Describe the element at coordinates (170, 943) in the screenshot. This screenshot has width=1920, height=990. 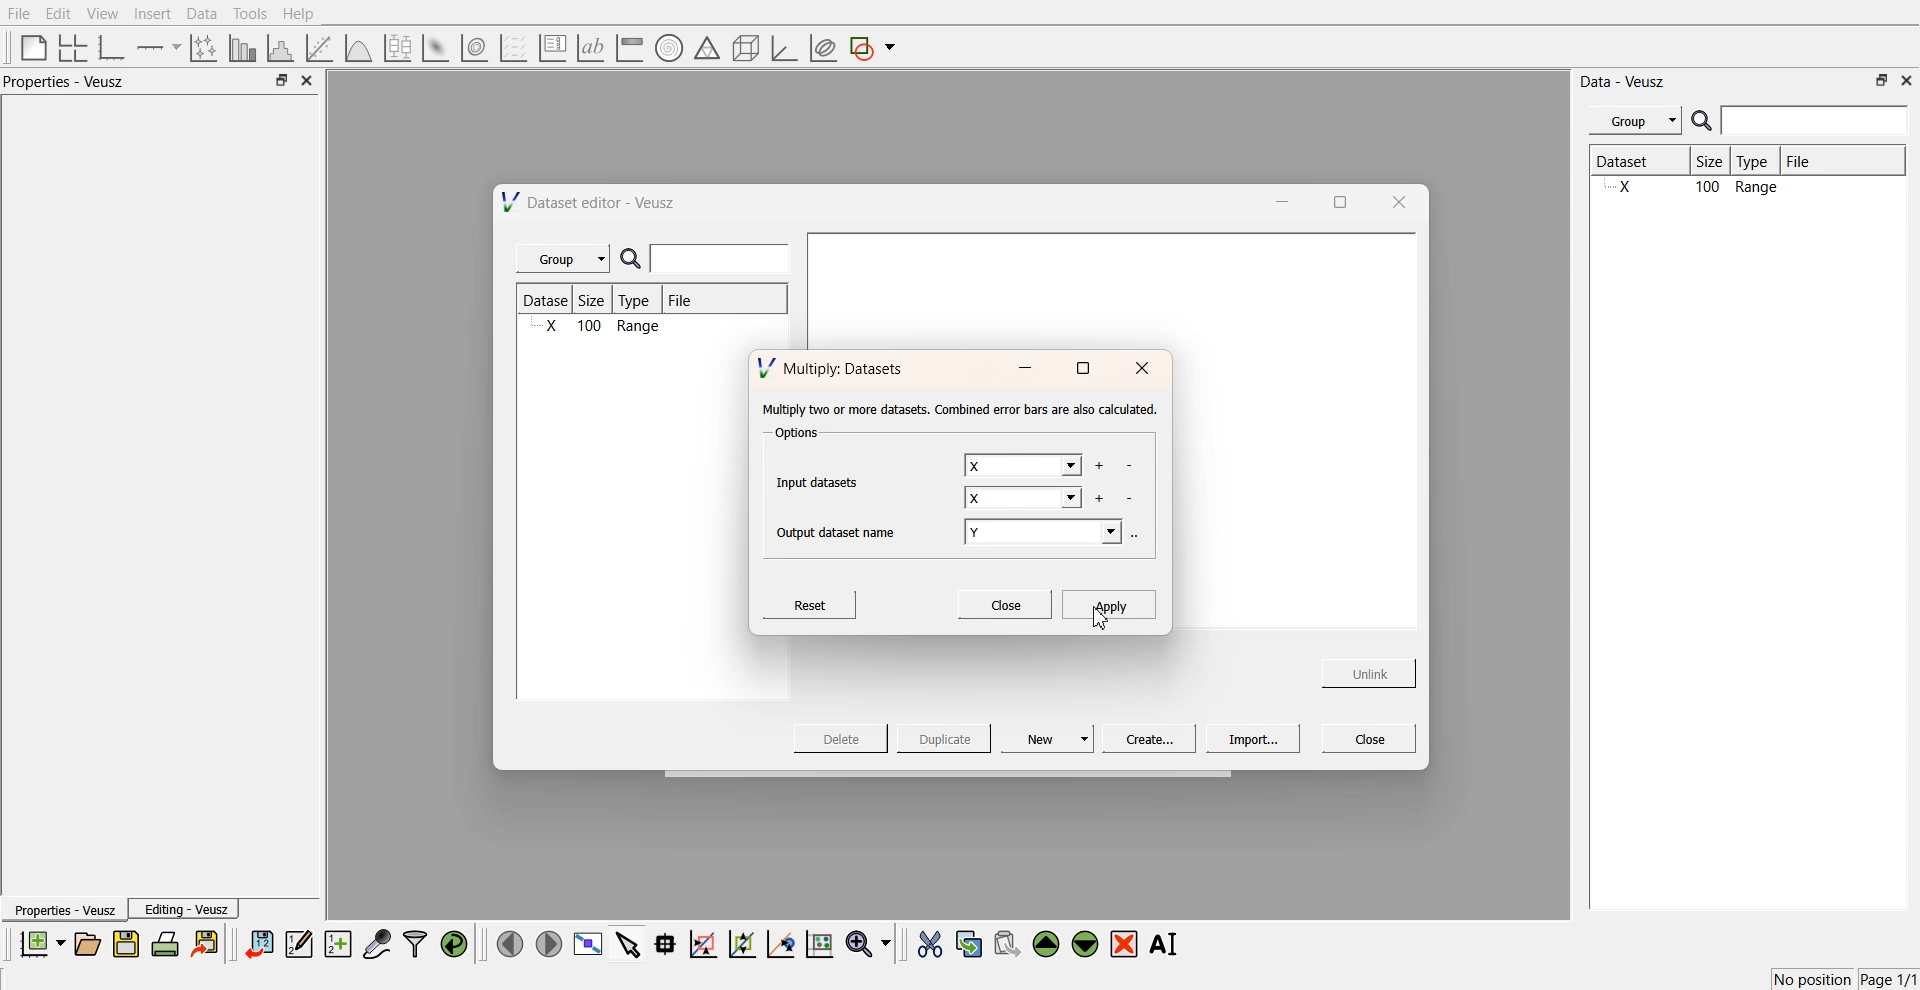
I see `print` at that location.